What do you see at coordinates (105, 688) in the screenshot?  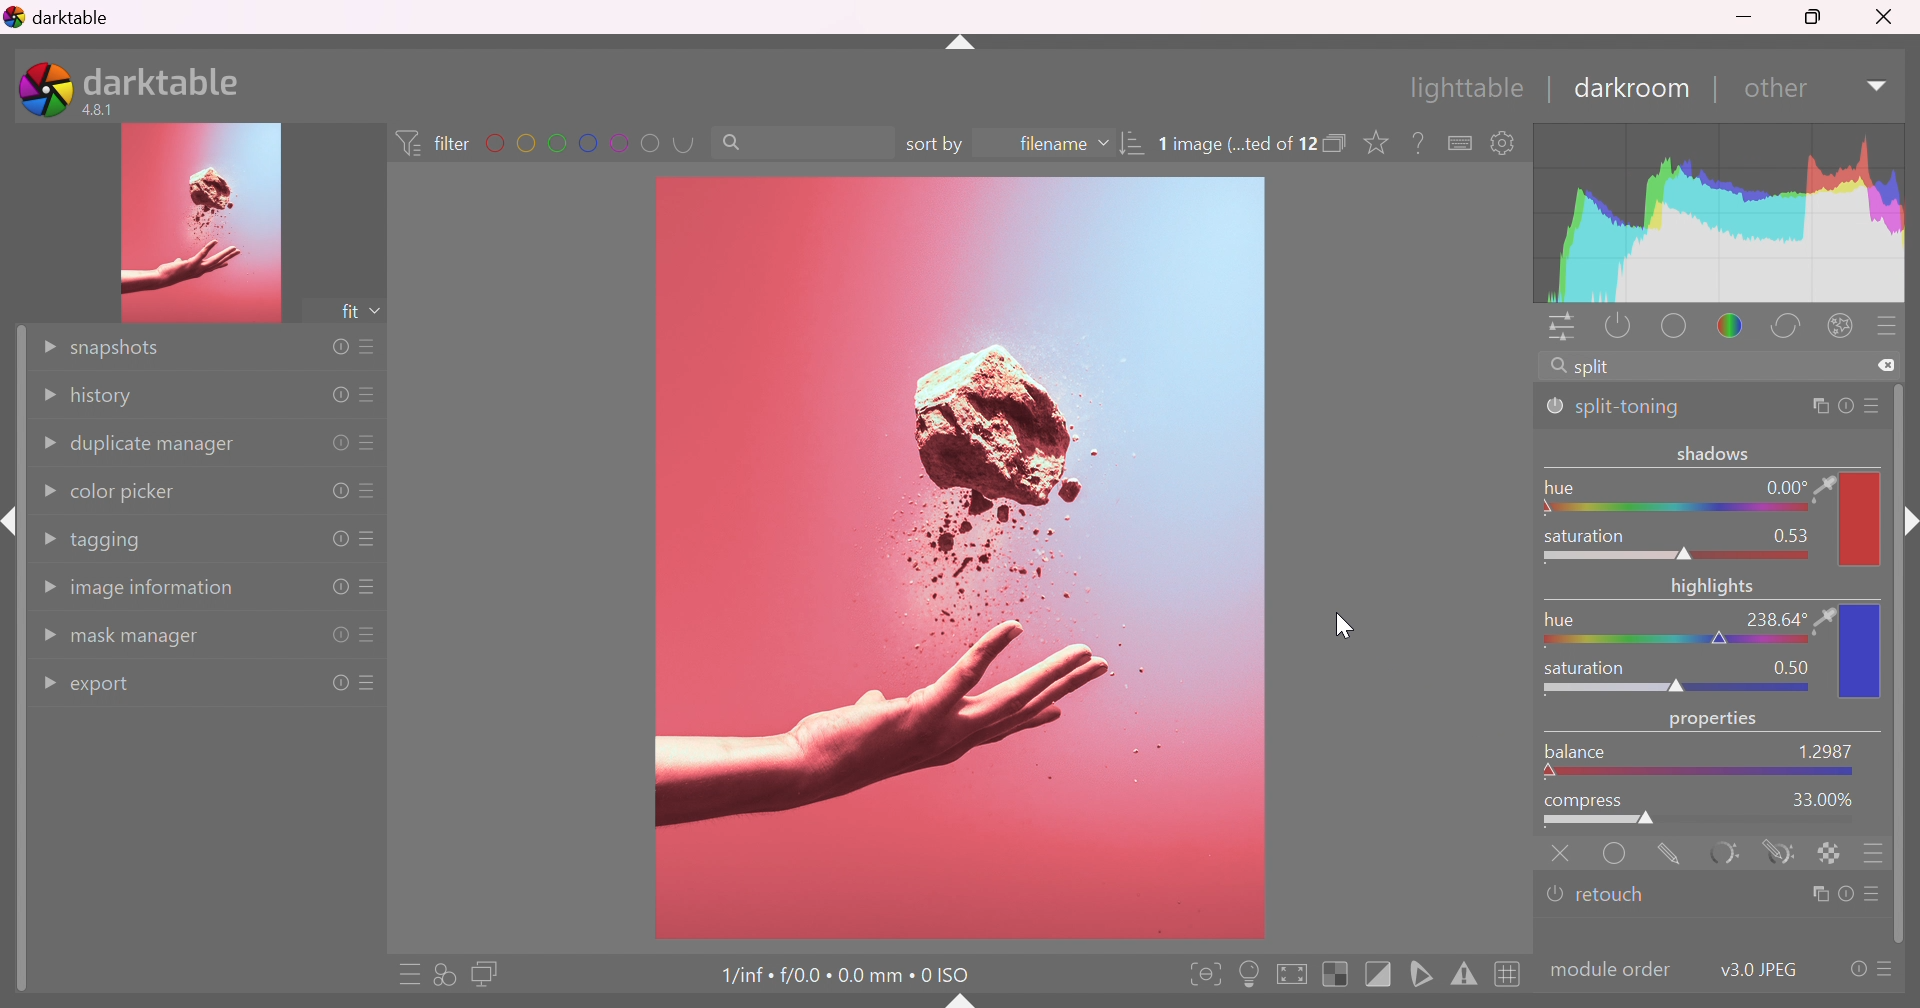 I see `export` at bounding box center [105, 688].